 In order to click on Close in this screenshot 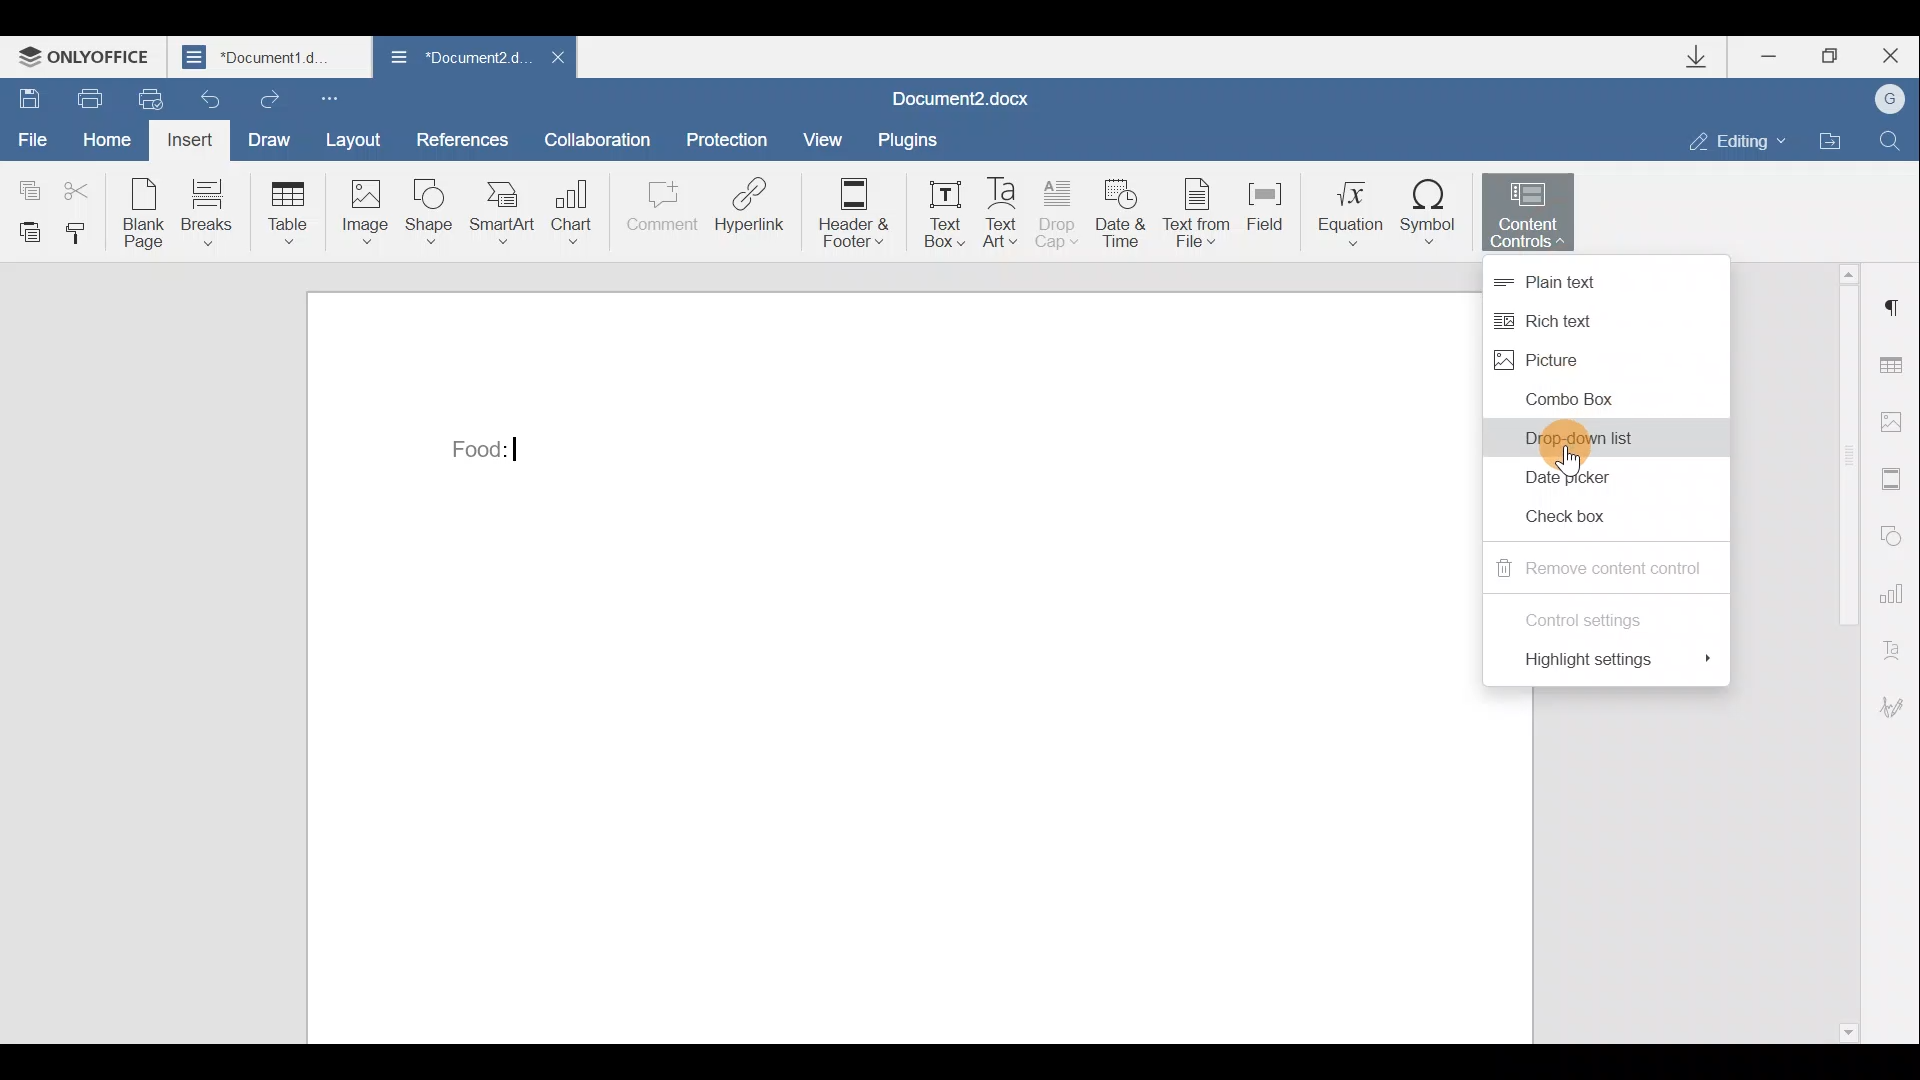, I will do `click(1888, 56)`.